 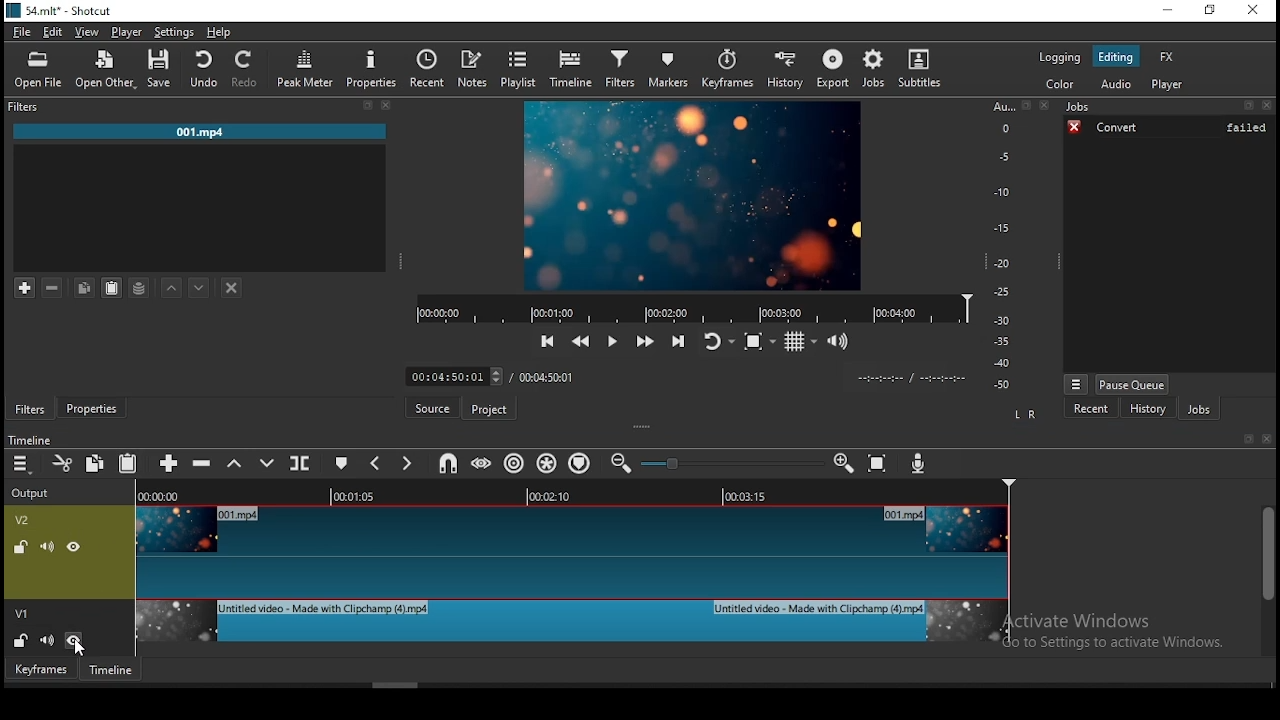 I want to click on v1, so click(x=22, y=612).